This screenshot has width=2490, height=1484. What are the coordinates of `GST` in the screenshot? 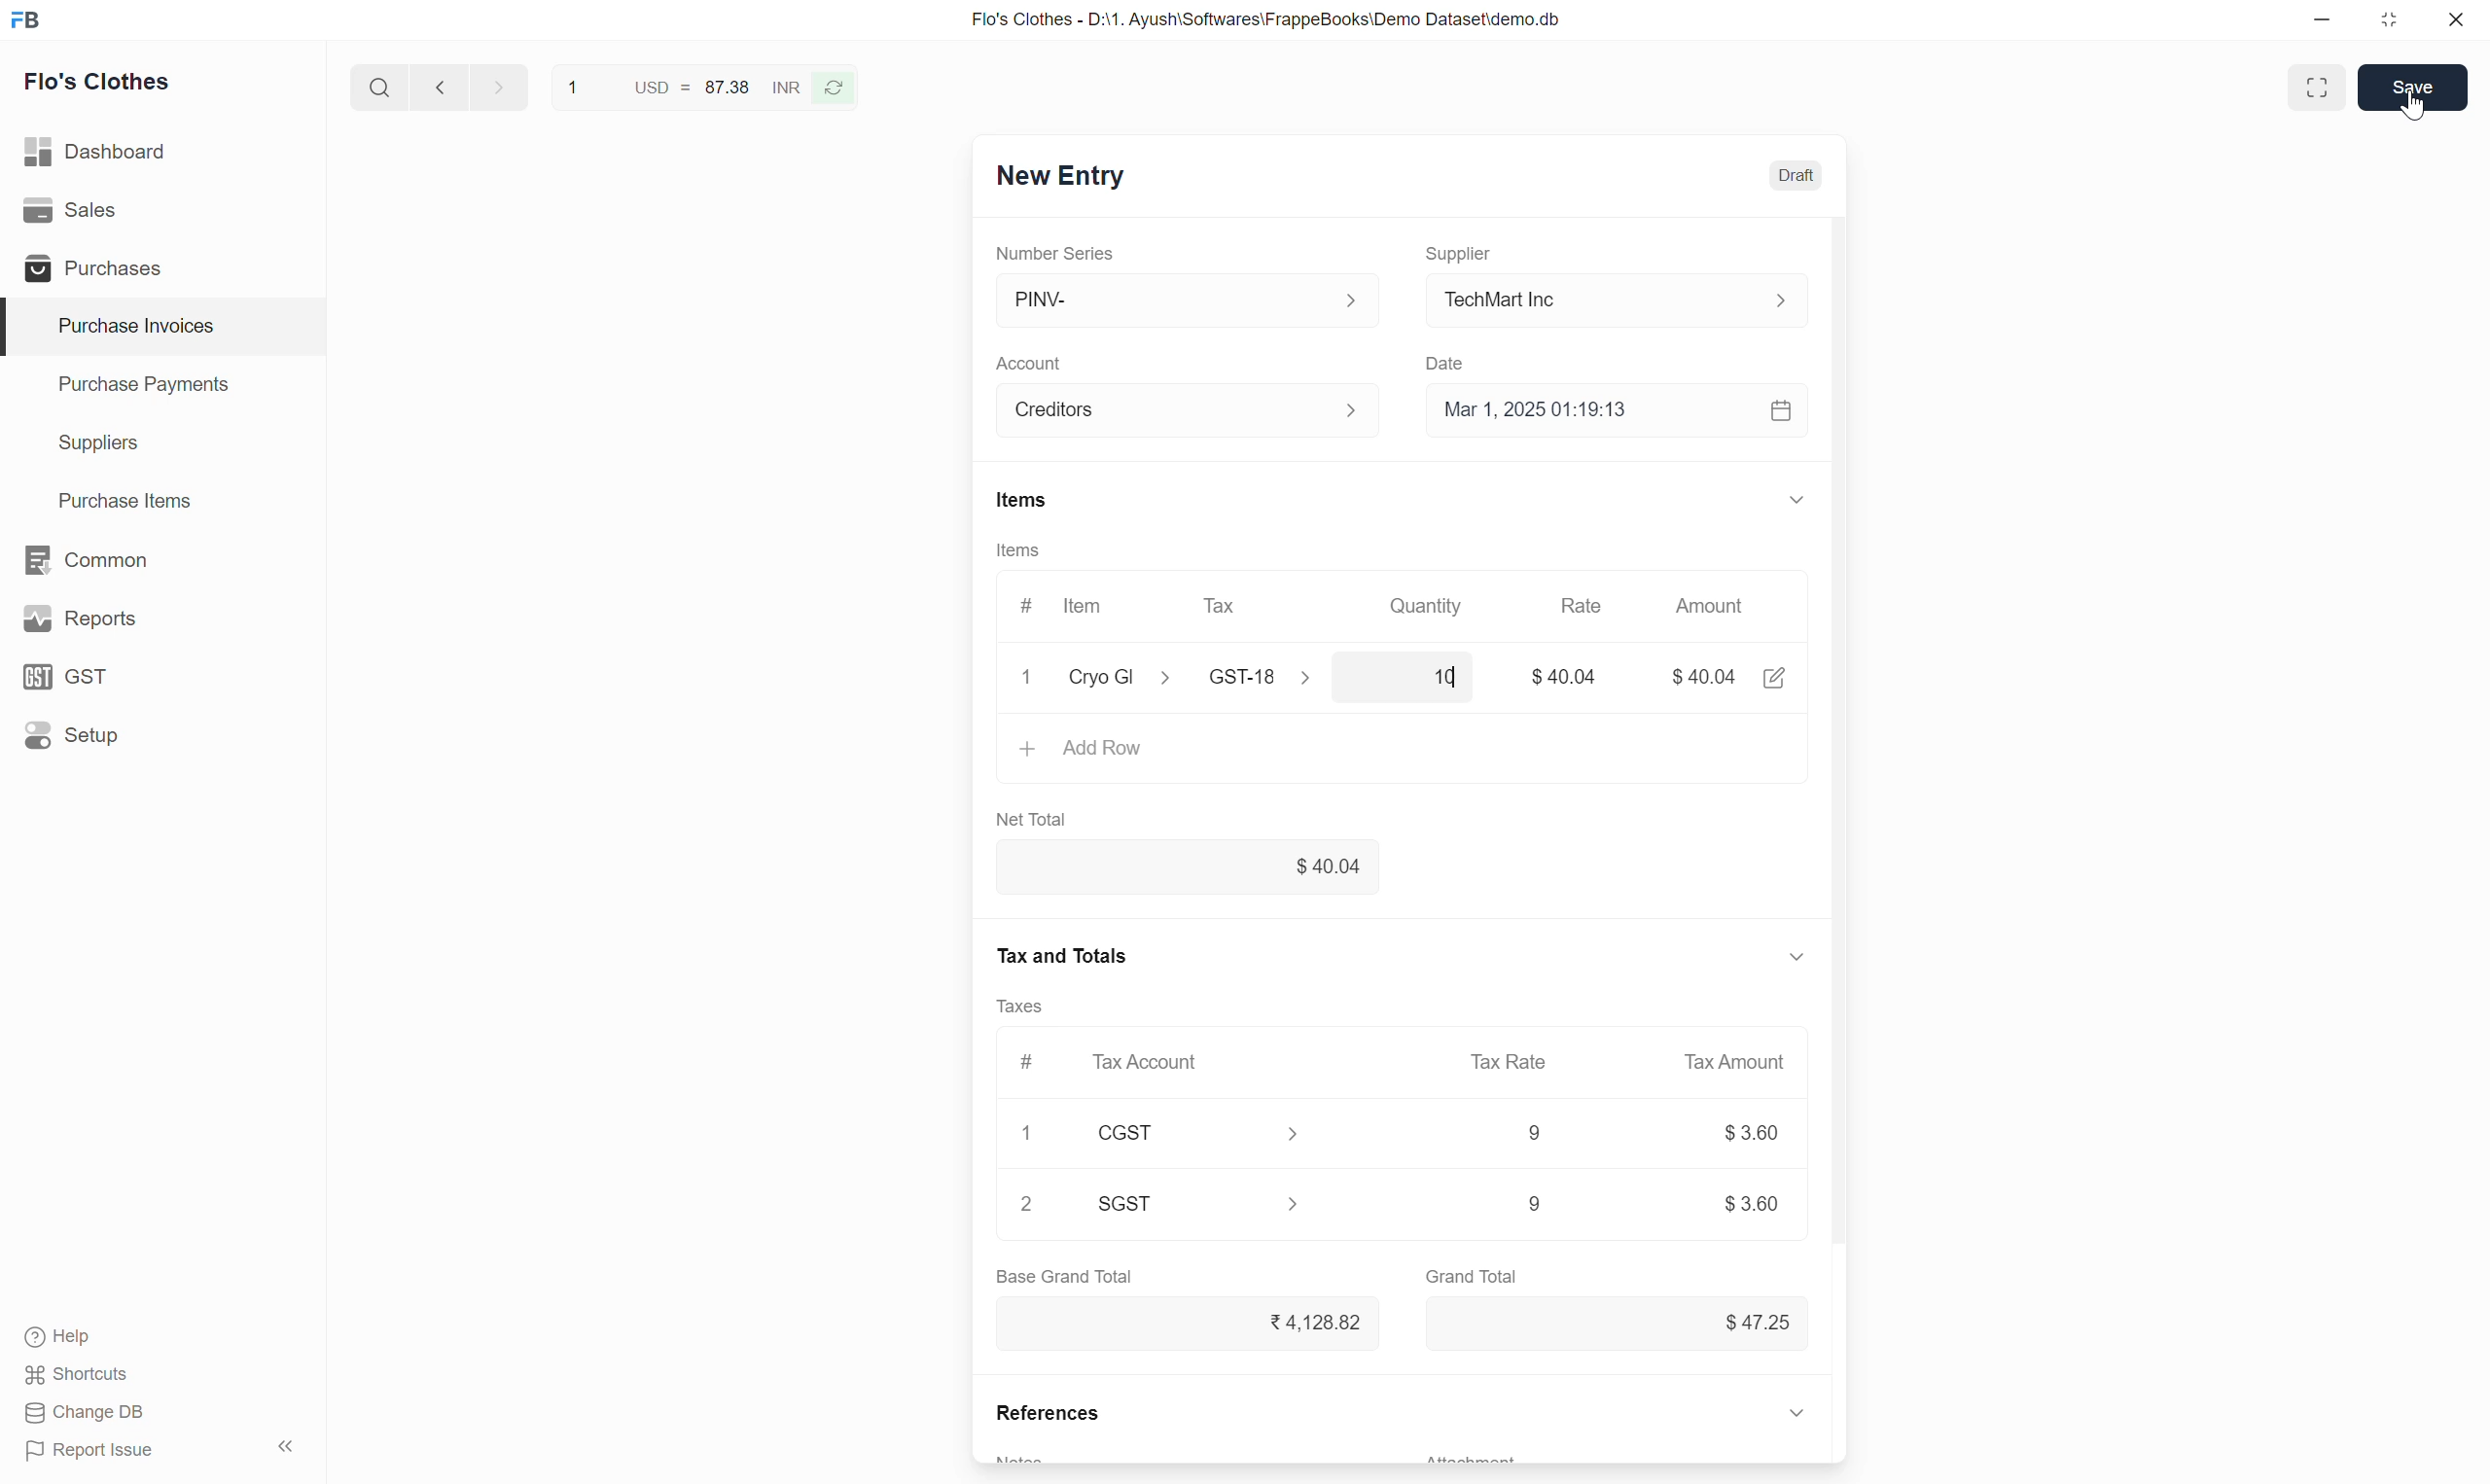 It's located at (75, 676).